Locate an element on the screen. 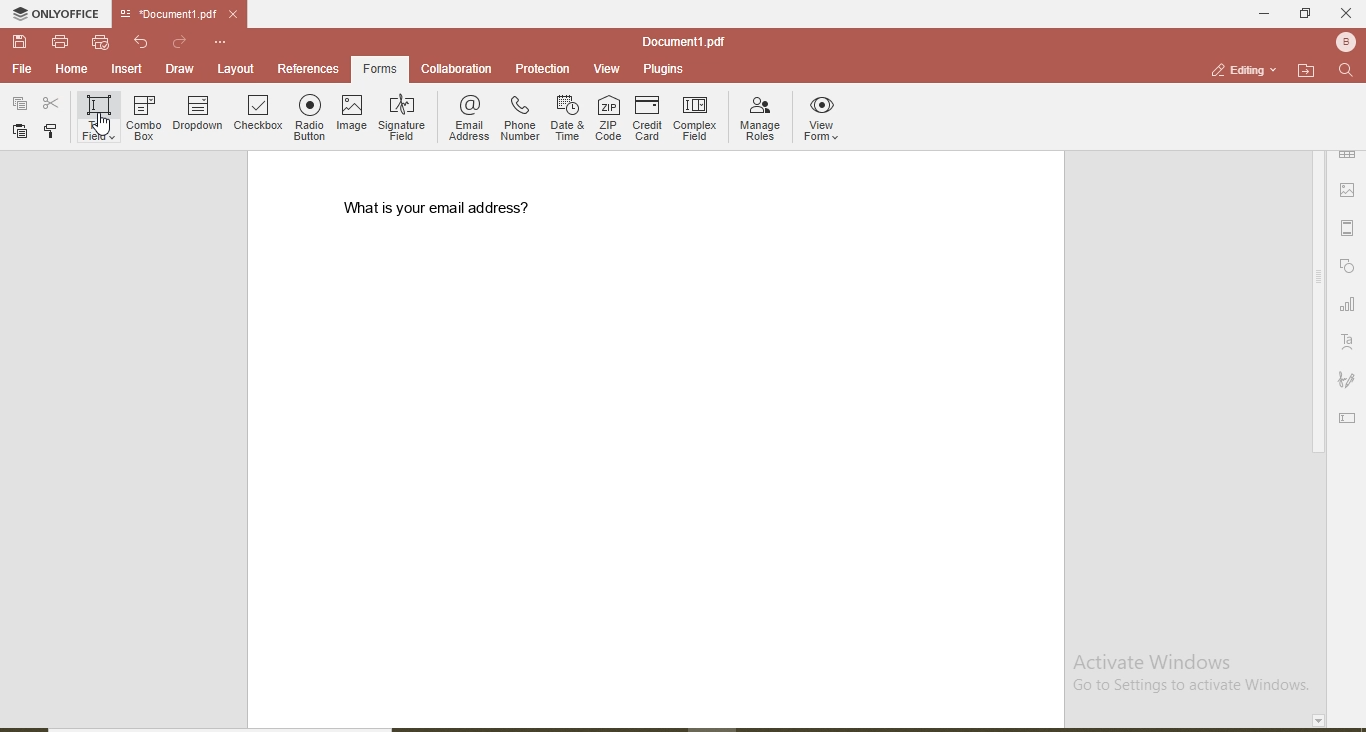  table is located at coordinates (1348, 154).